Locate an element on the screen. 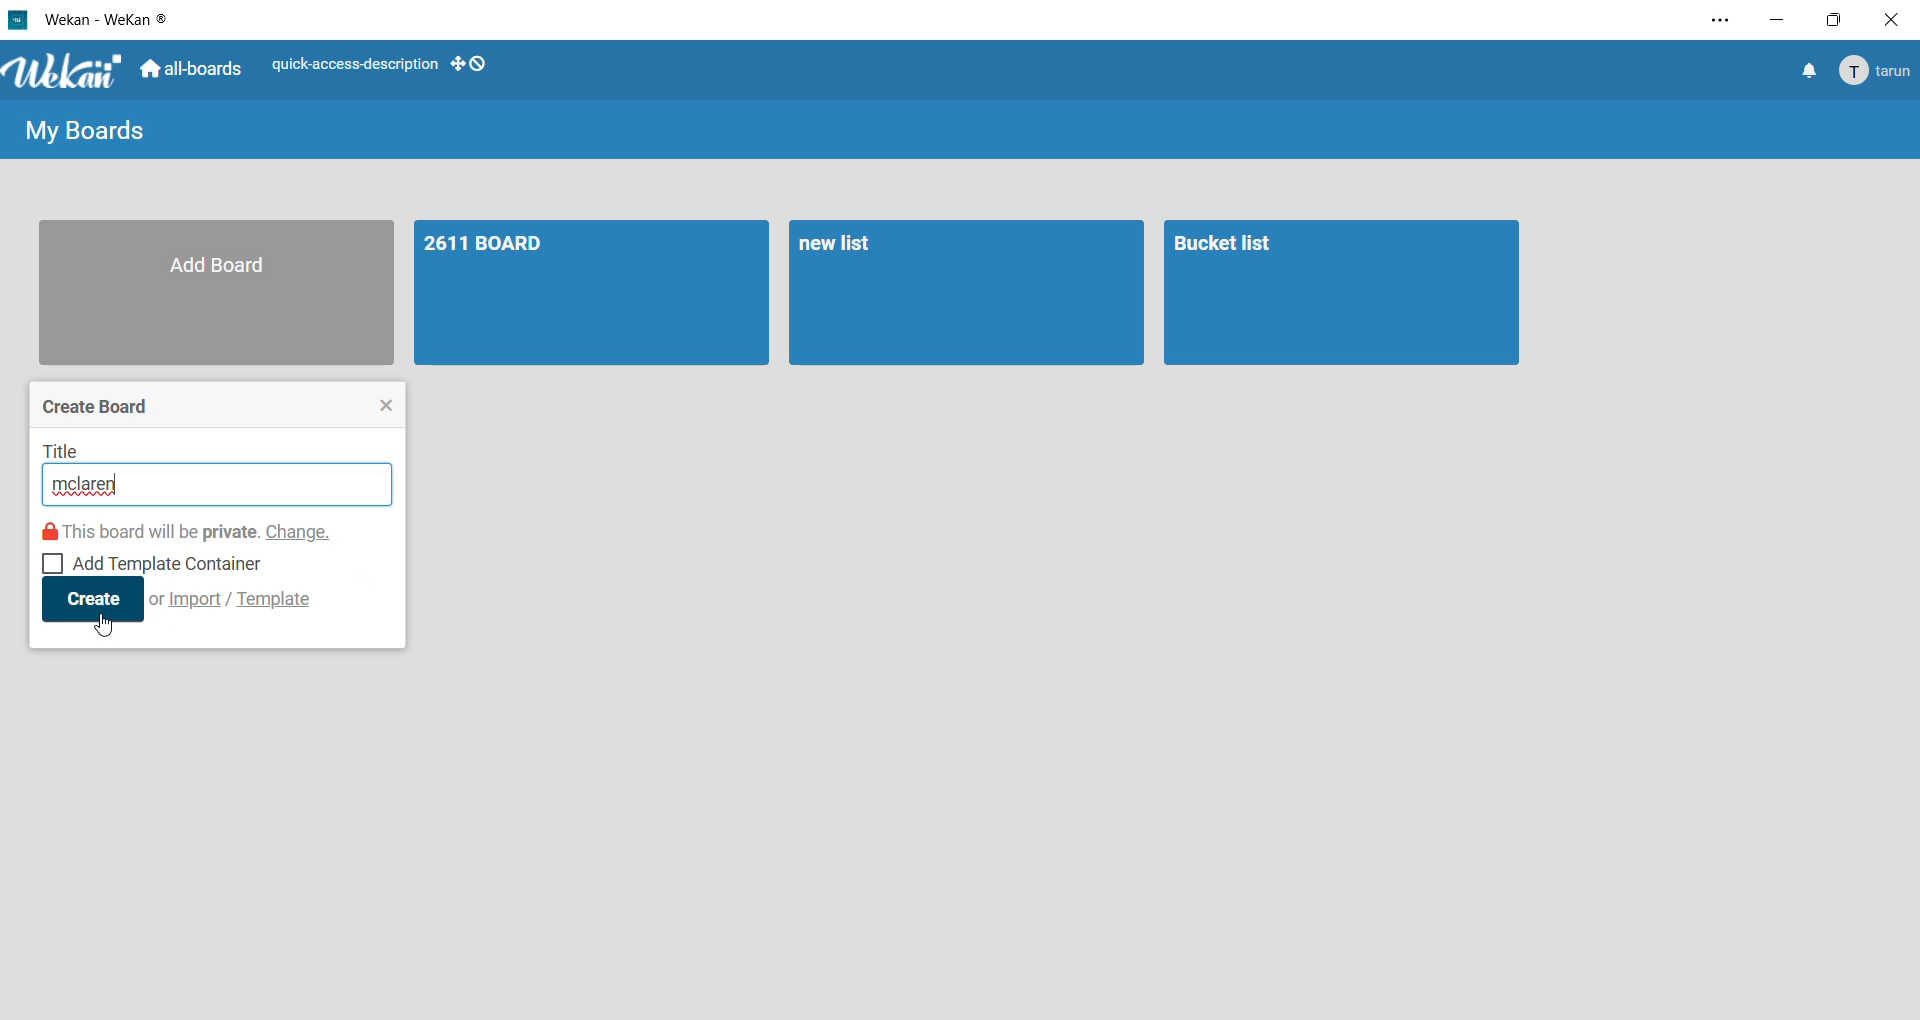 The height and width of the screenshot is (1020, 1920). notifications is located at coordinates (1801, 71).